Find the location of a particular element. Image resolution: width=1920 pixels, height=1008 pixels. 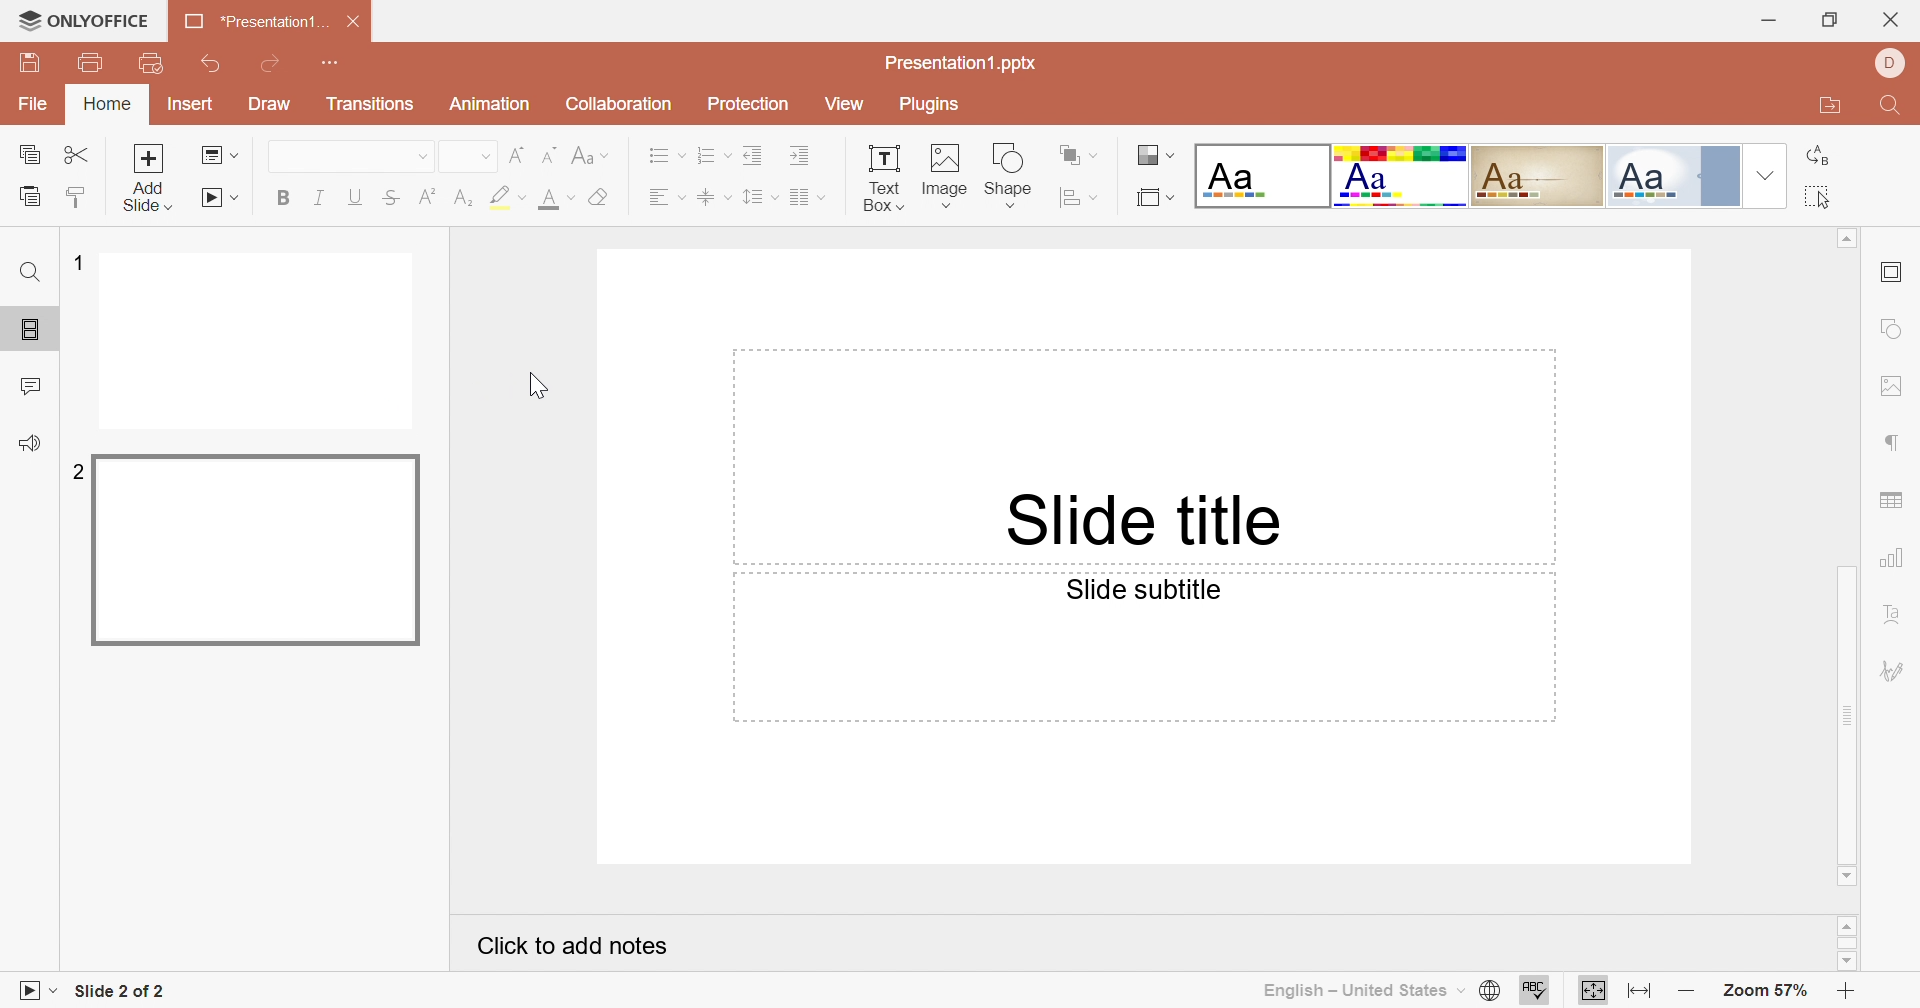

Drop Down is located at coordinates (235, 198).